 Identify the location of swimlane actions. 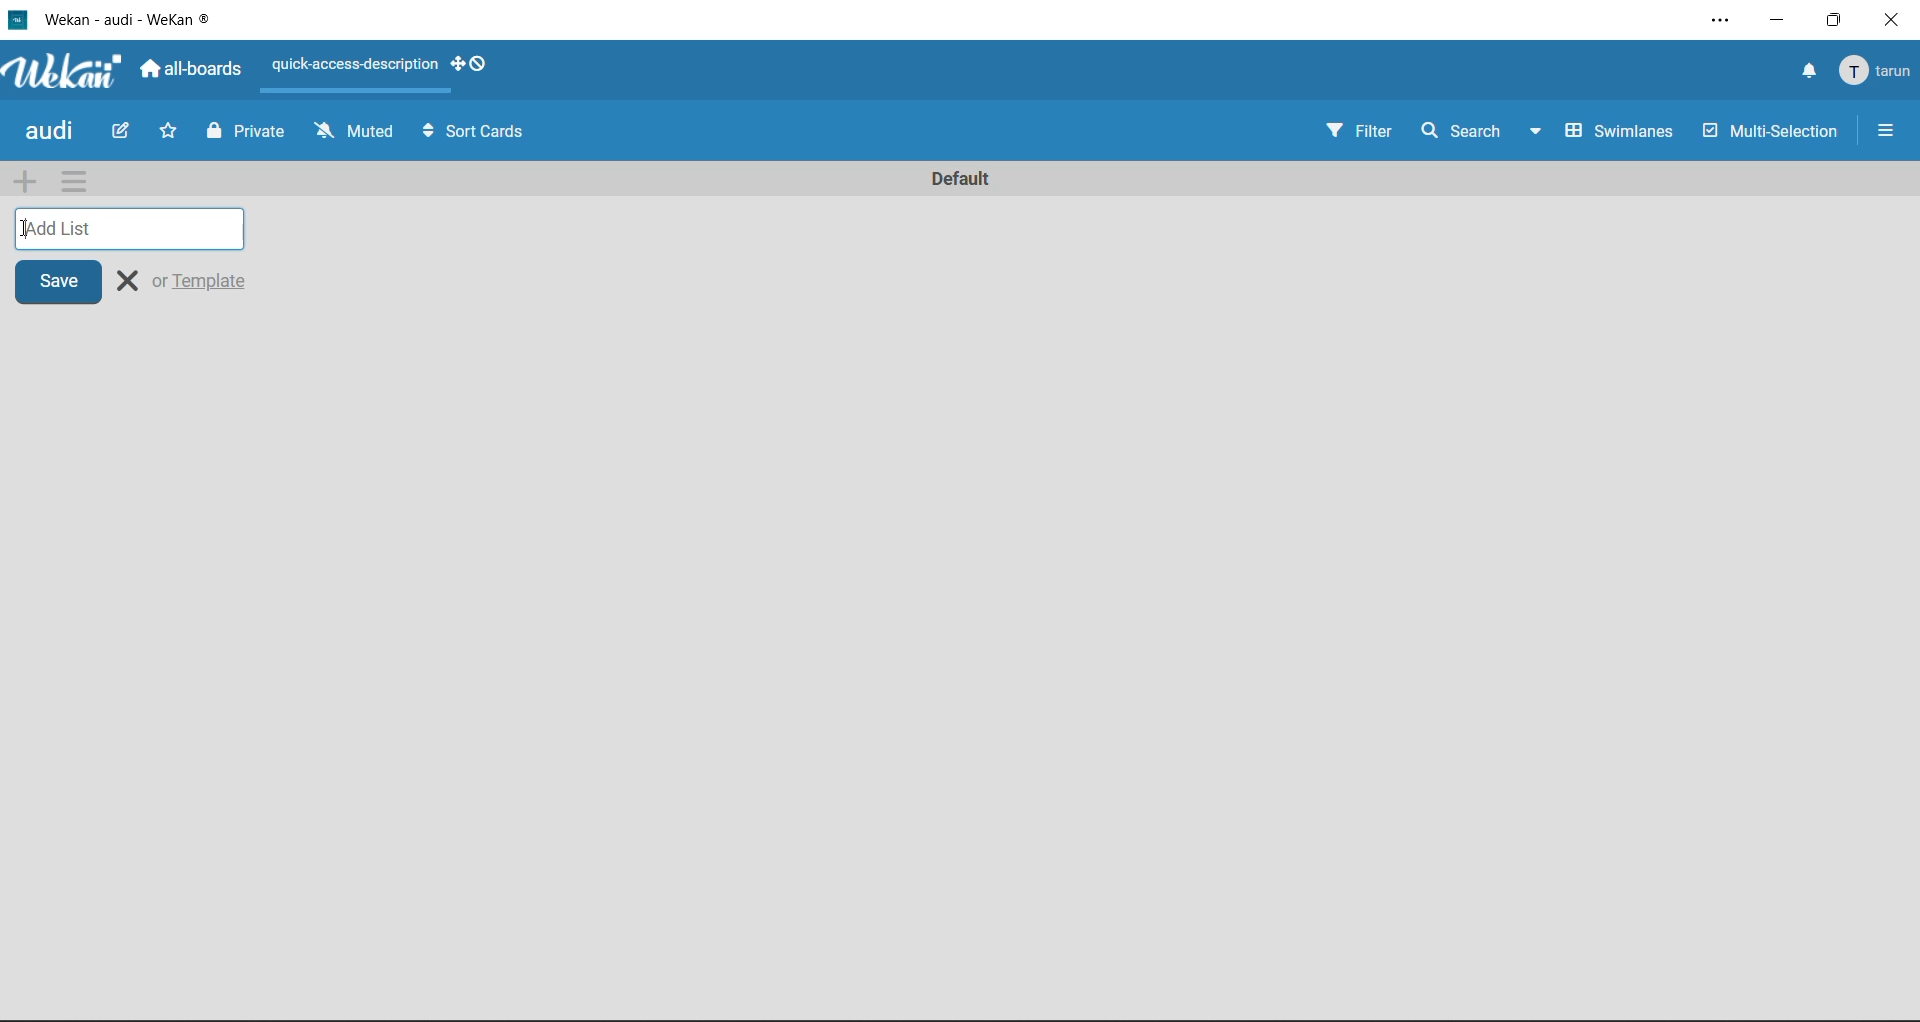
(75, 183).